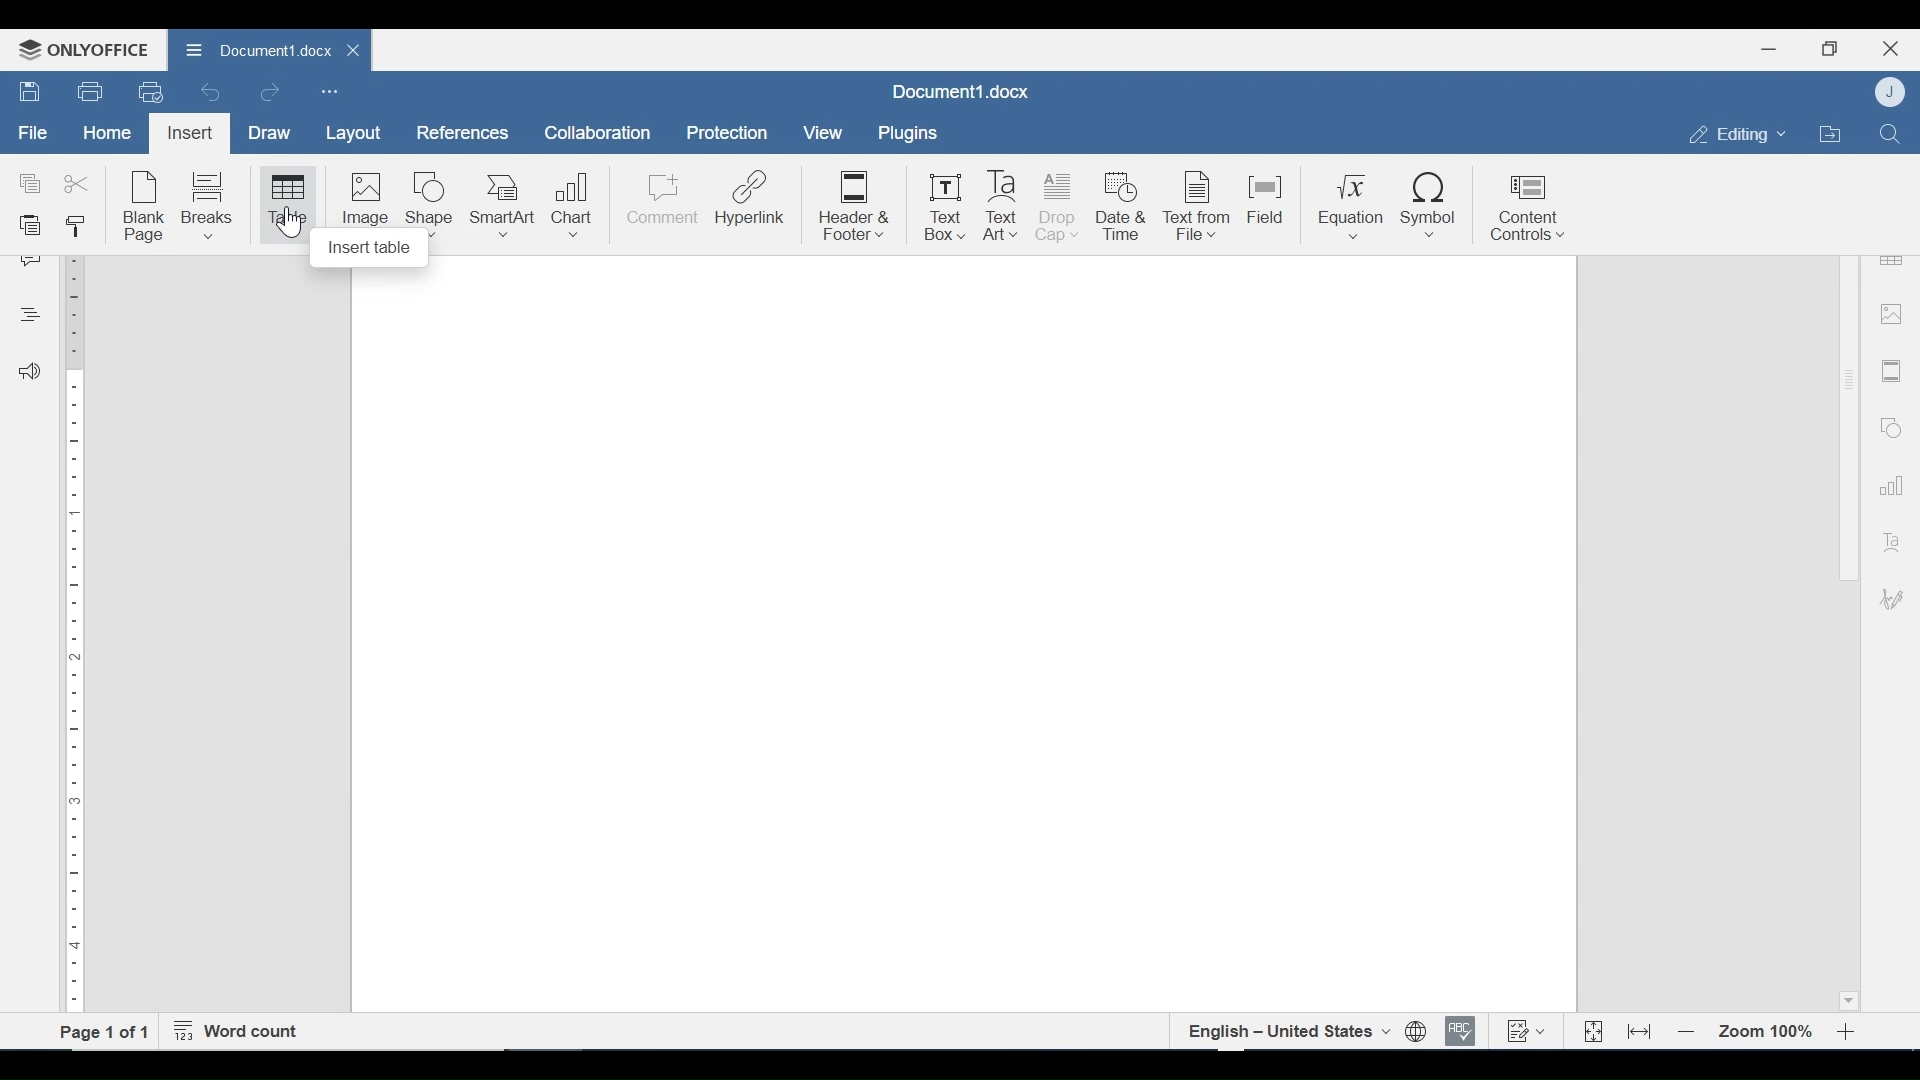 This screenshot has height=1080, width=1920. What do you see at coordinates (1829, 132) in the screenshot?
I see `Open Filelocation` at bounding box center [1829, 132].